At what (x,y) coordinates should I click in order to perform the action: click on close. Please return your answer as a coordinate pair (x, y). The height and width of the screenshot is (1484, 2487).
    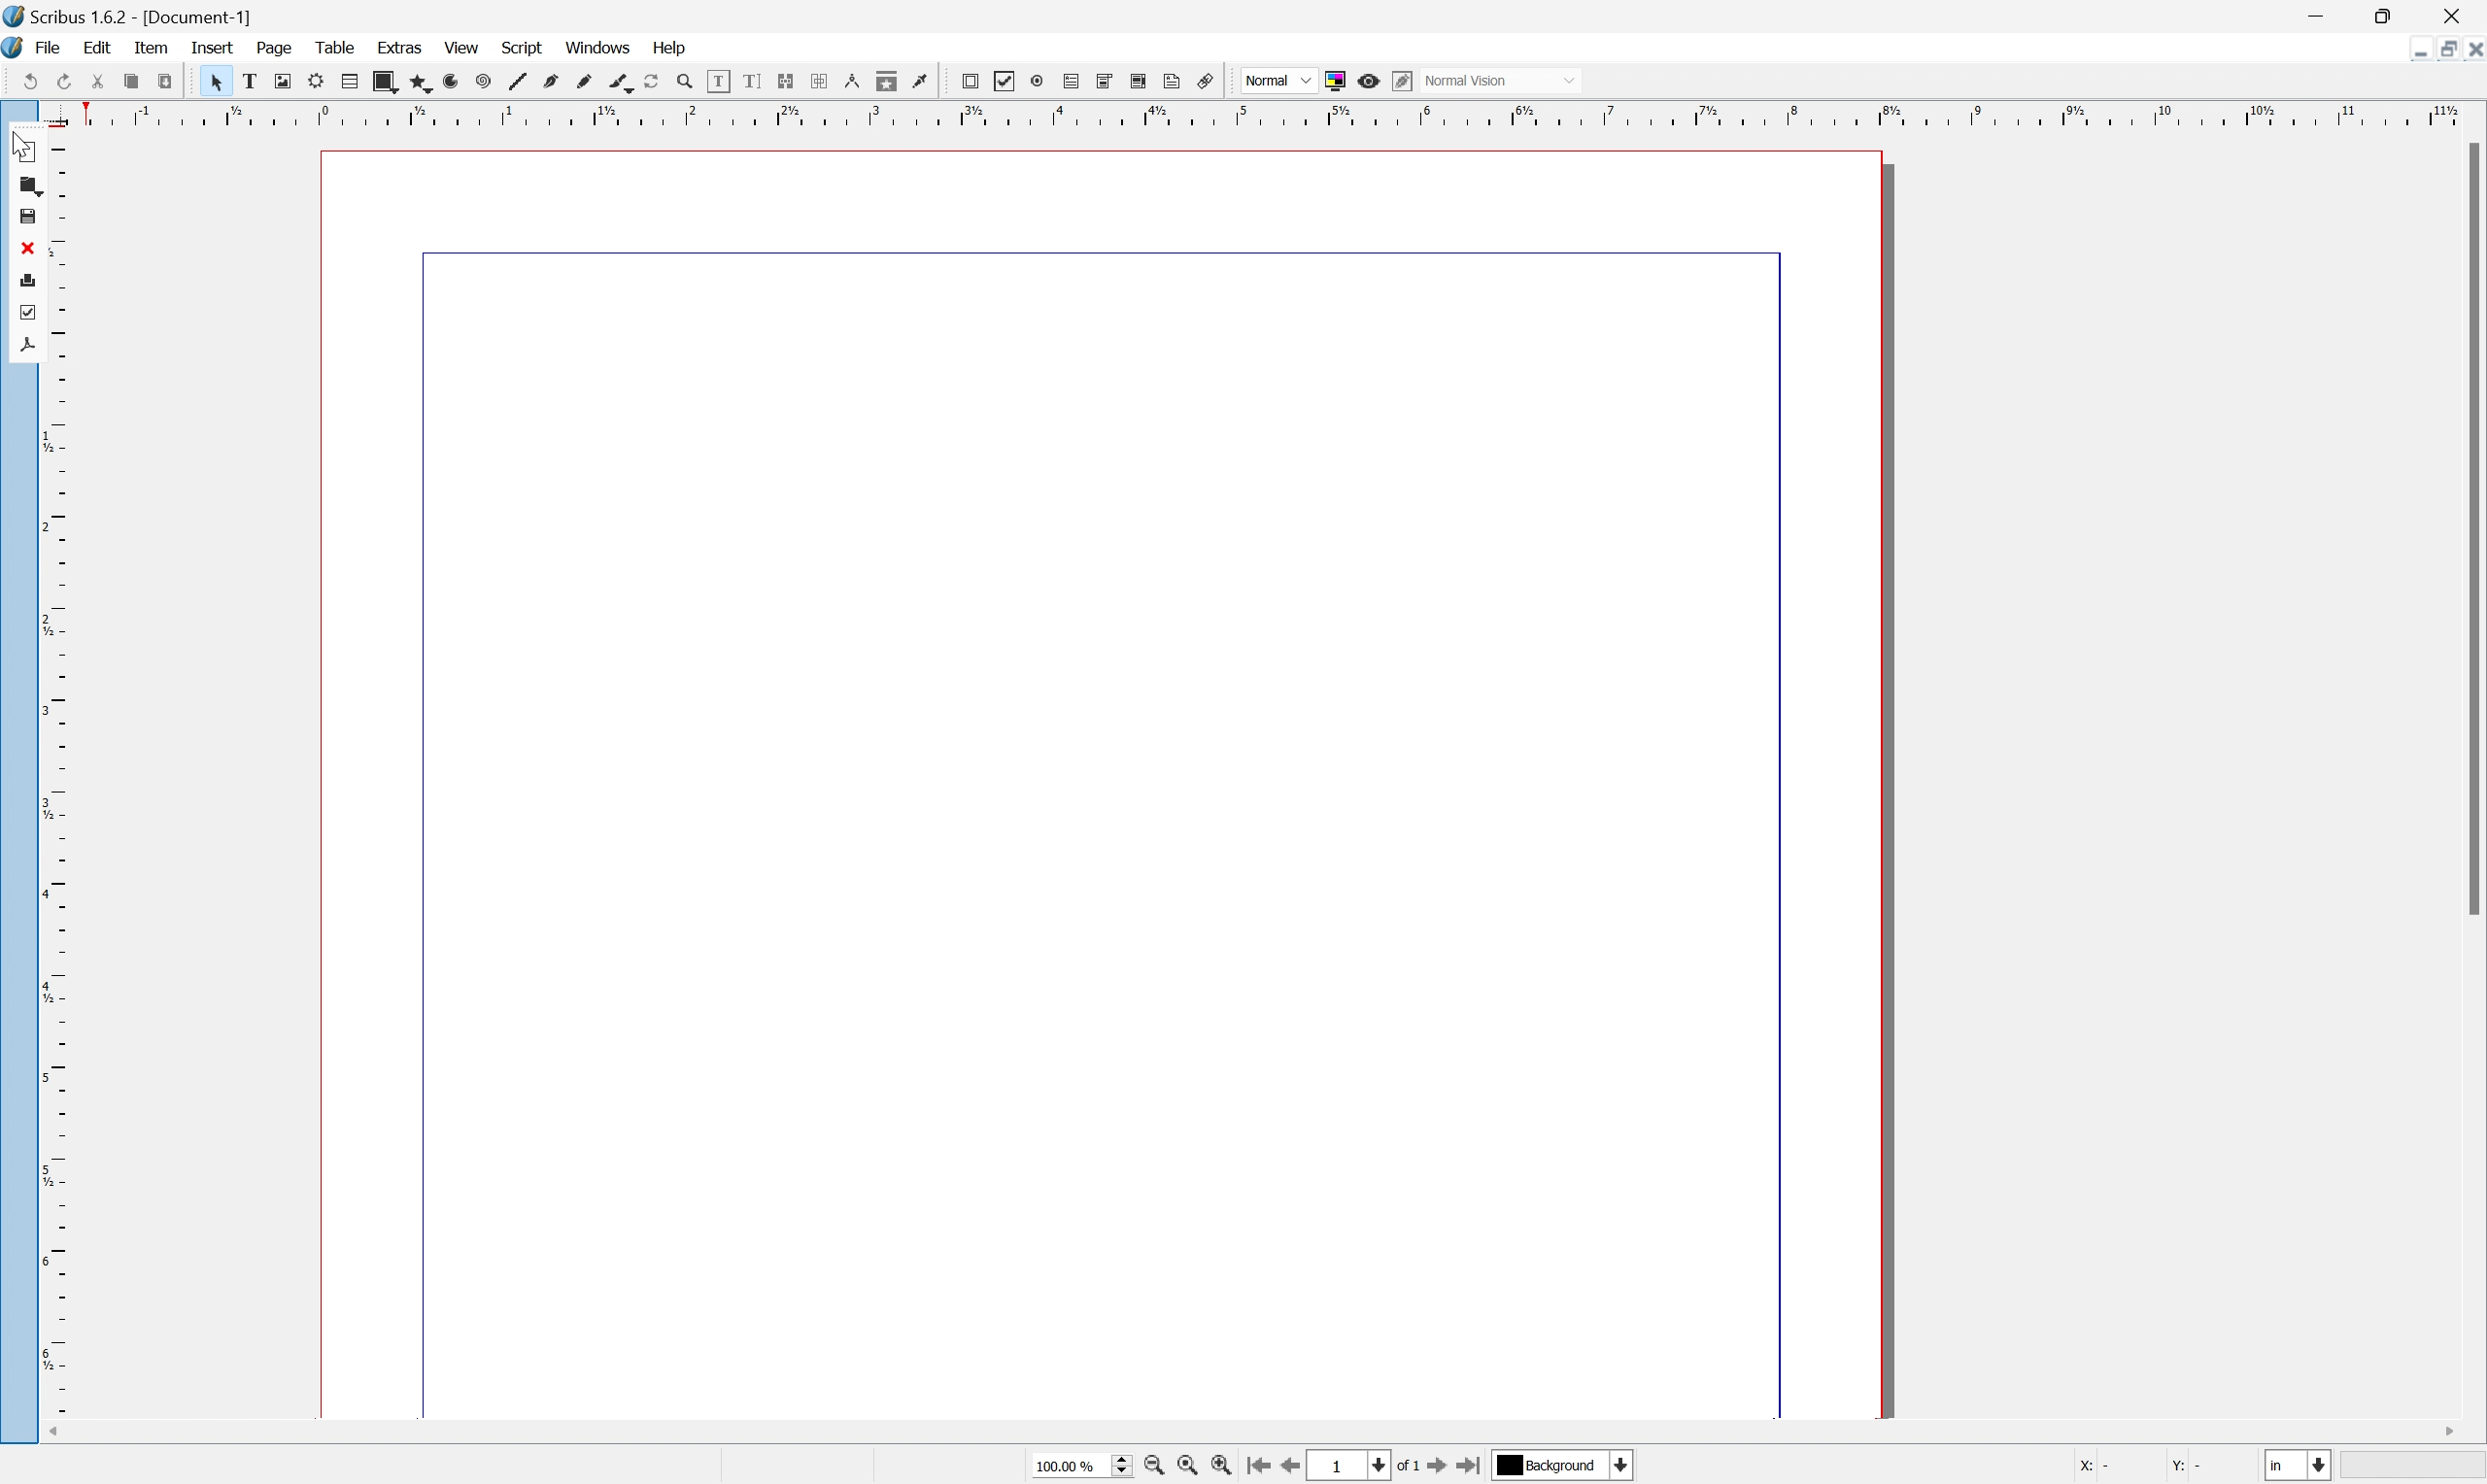
    Looking at the image, I should click on (28, 246).